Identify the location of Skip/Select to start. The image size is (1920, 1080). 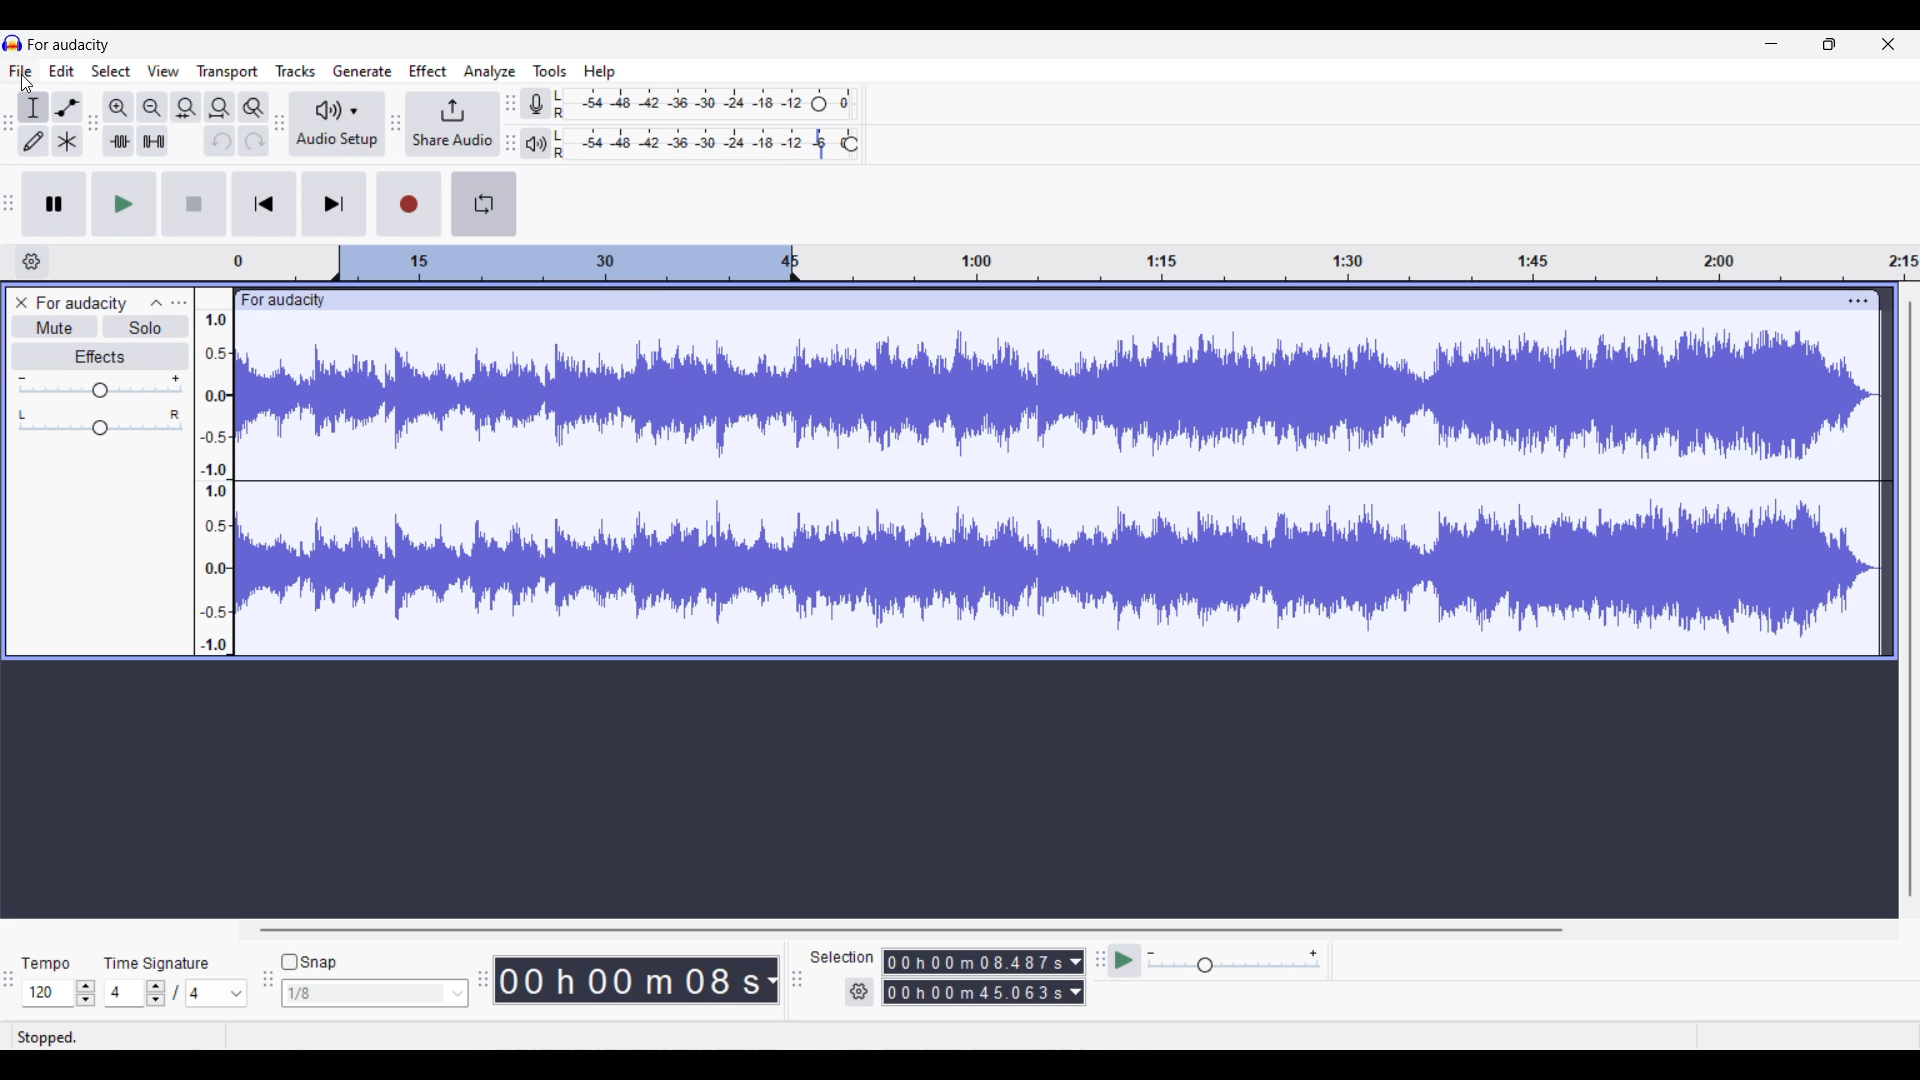
(264, 203).